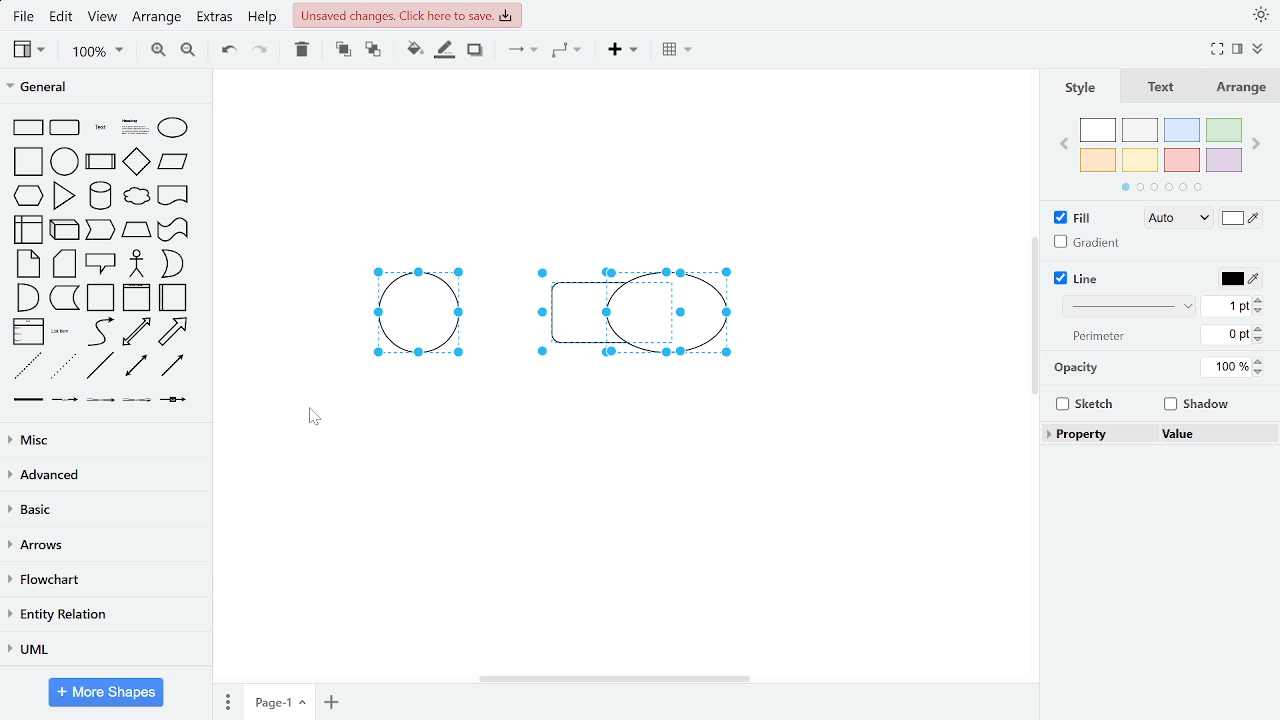 The image size is (1280, 720). Describe the element at coordinates (520, 53) in the screenshot. I see `connector` at that location.